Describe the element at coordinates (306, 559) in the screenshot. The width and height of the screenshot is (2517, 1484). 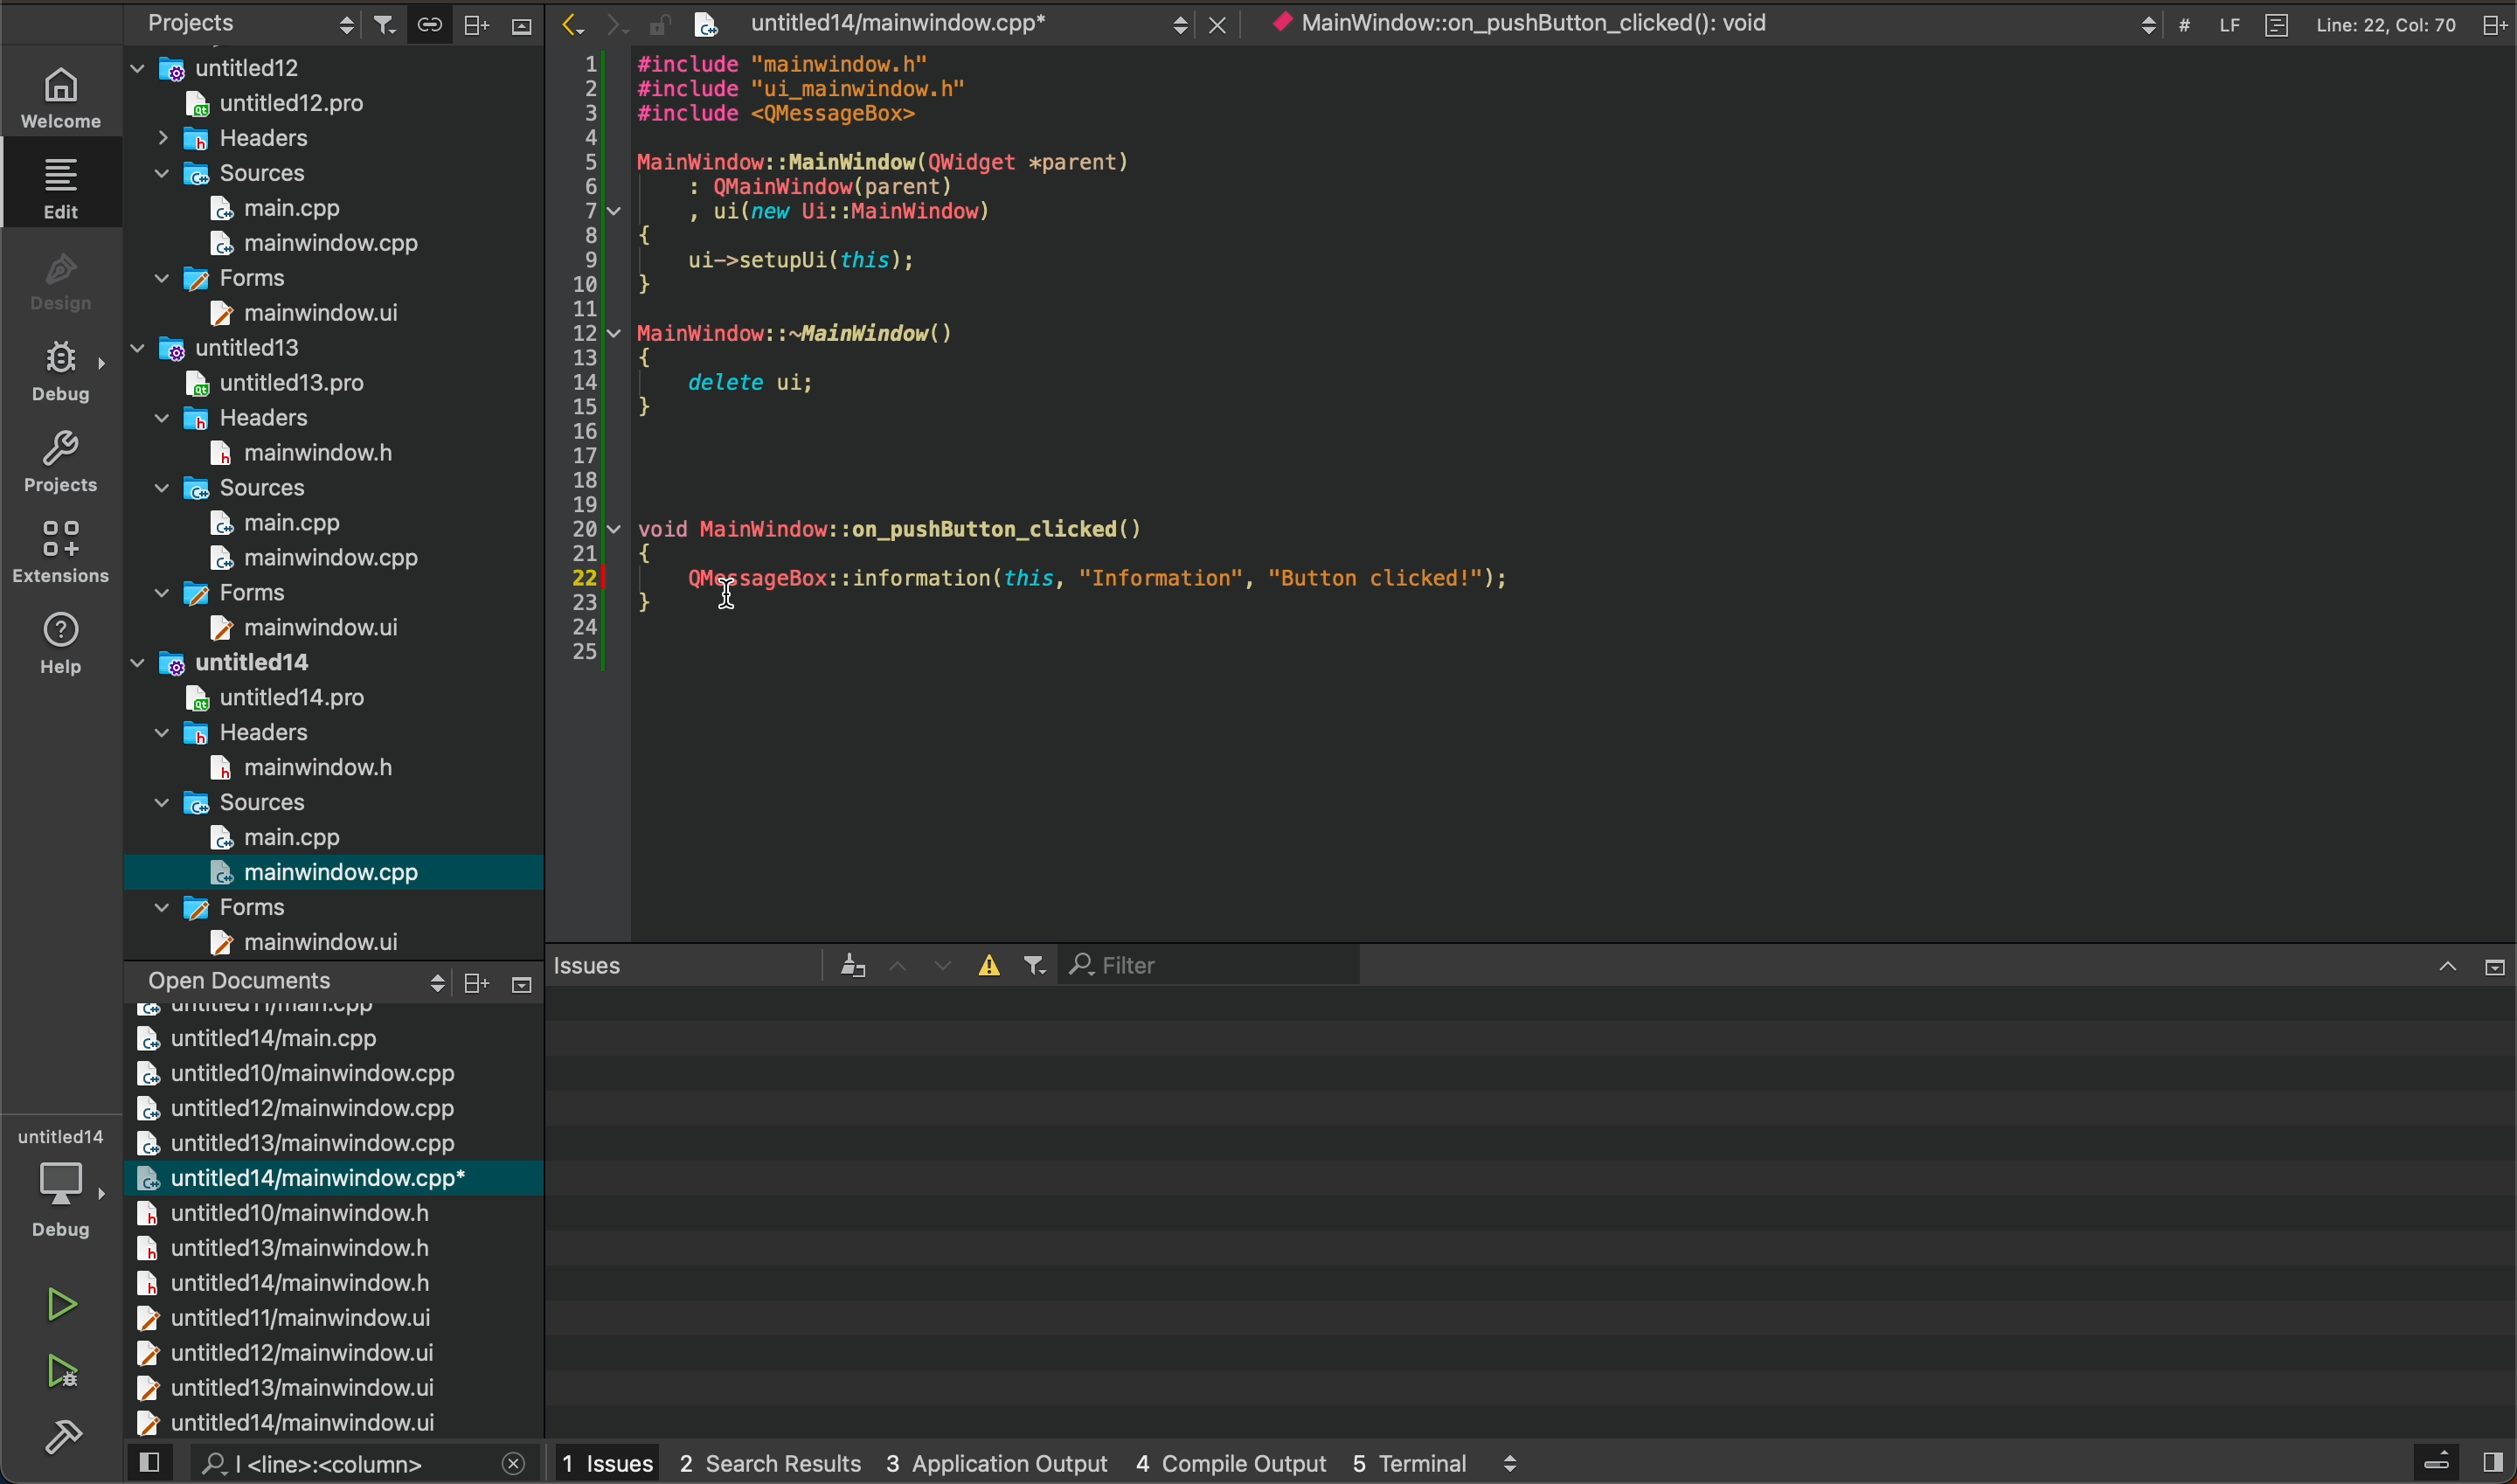
I see `main window` at that location.